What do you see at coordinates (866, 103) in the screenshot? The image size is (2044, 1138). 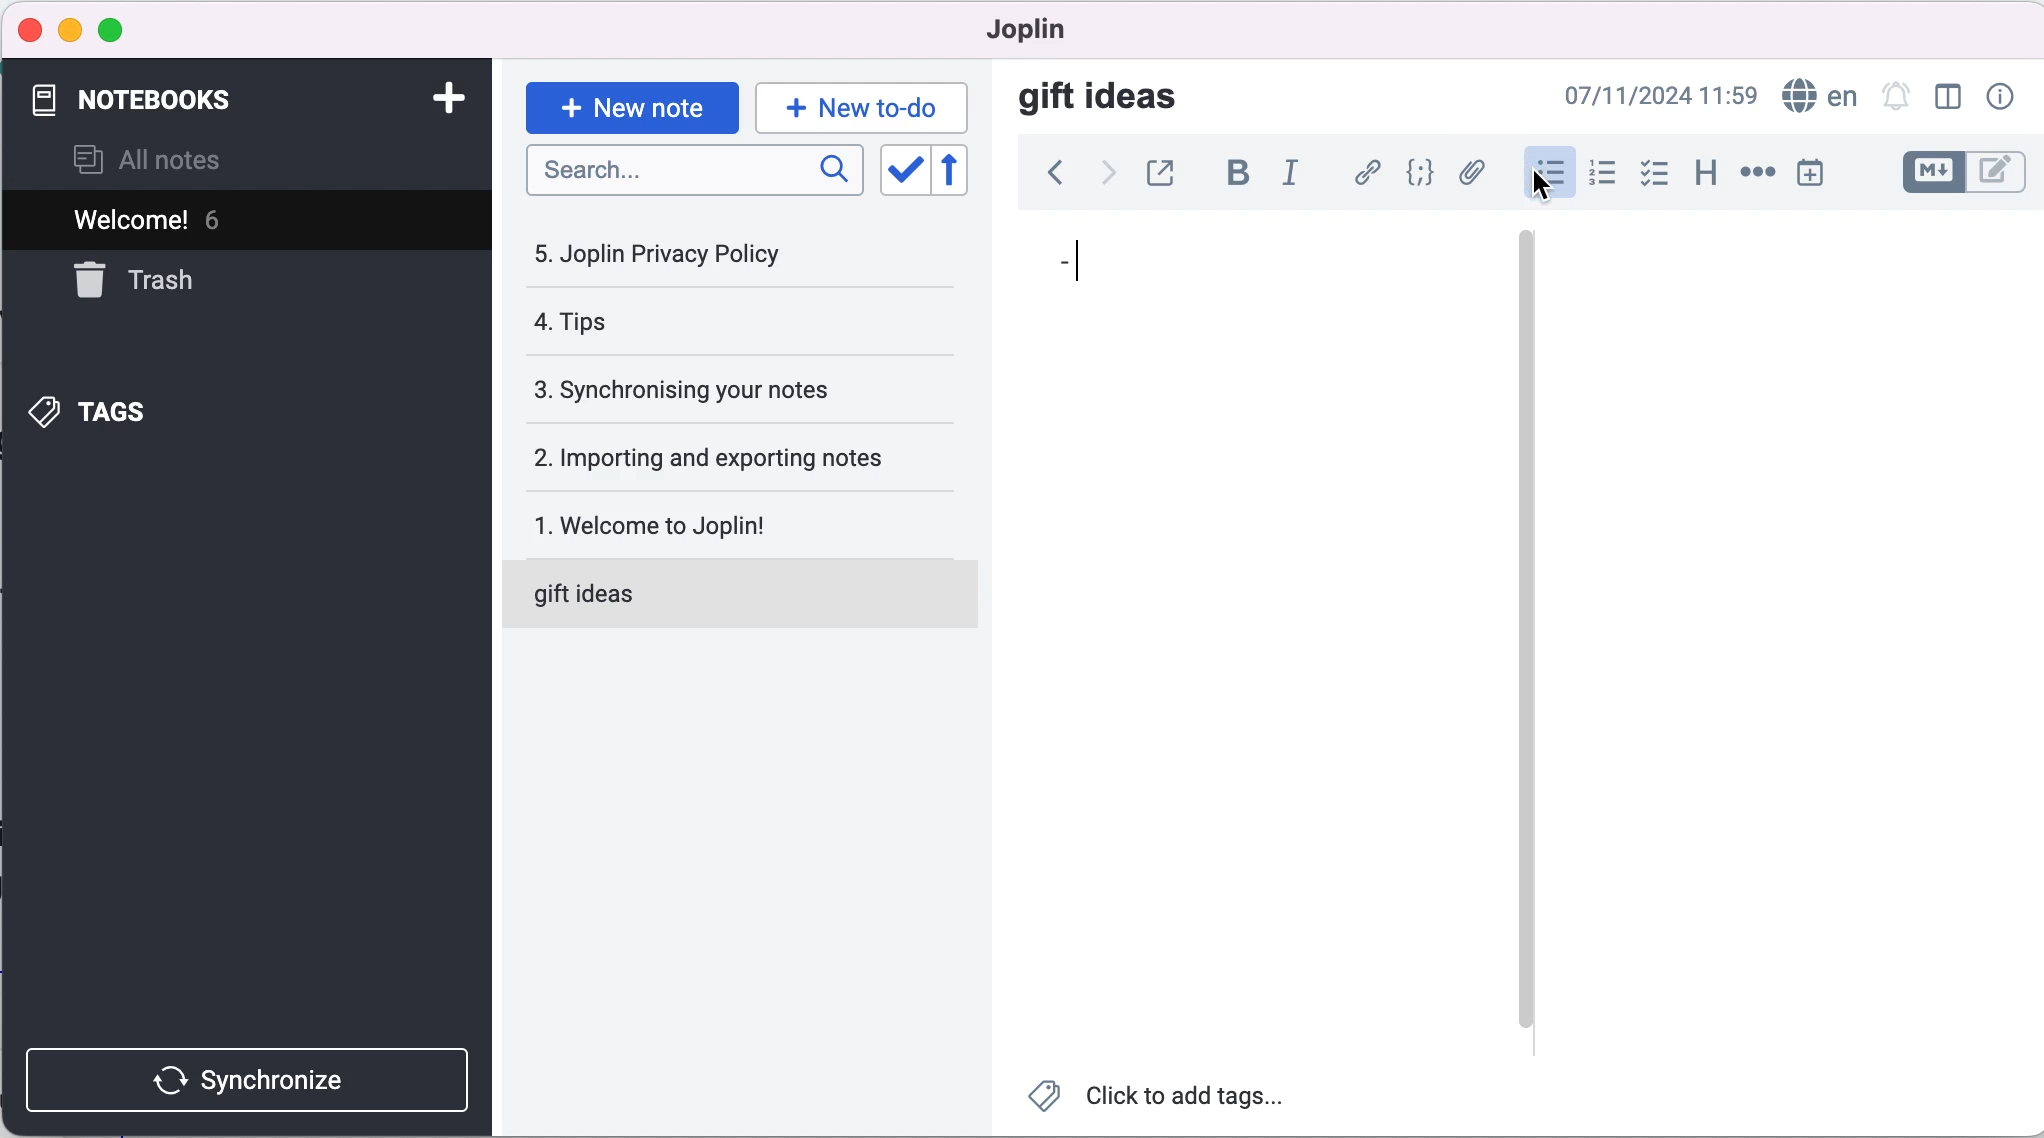 I see `new to-do` at bounding box center [866, 103].